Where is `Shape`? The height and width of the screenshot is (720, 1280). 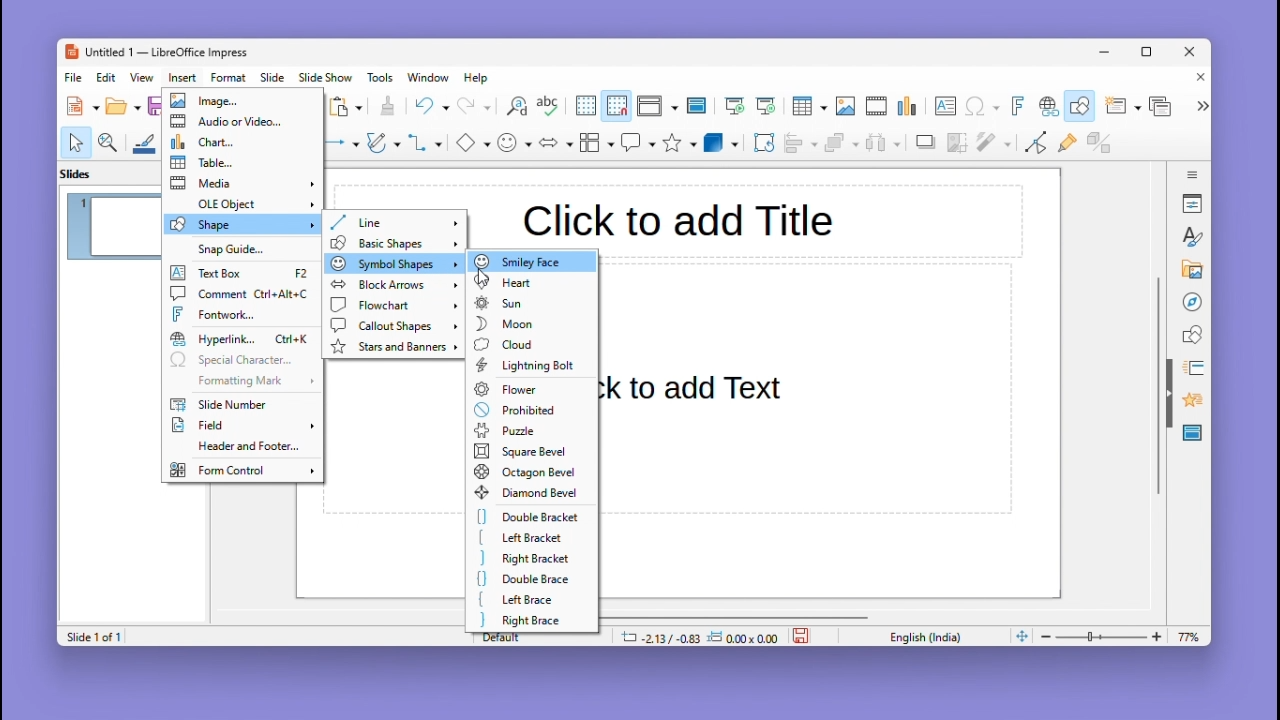 Shape is located at coordinates (242, 224).